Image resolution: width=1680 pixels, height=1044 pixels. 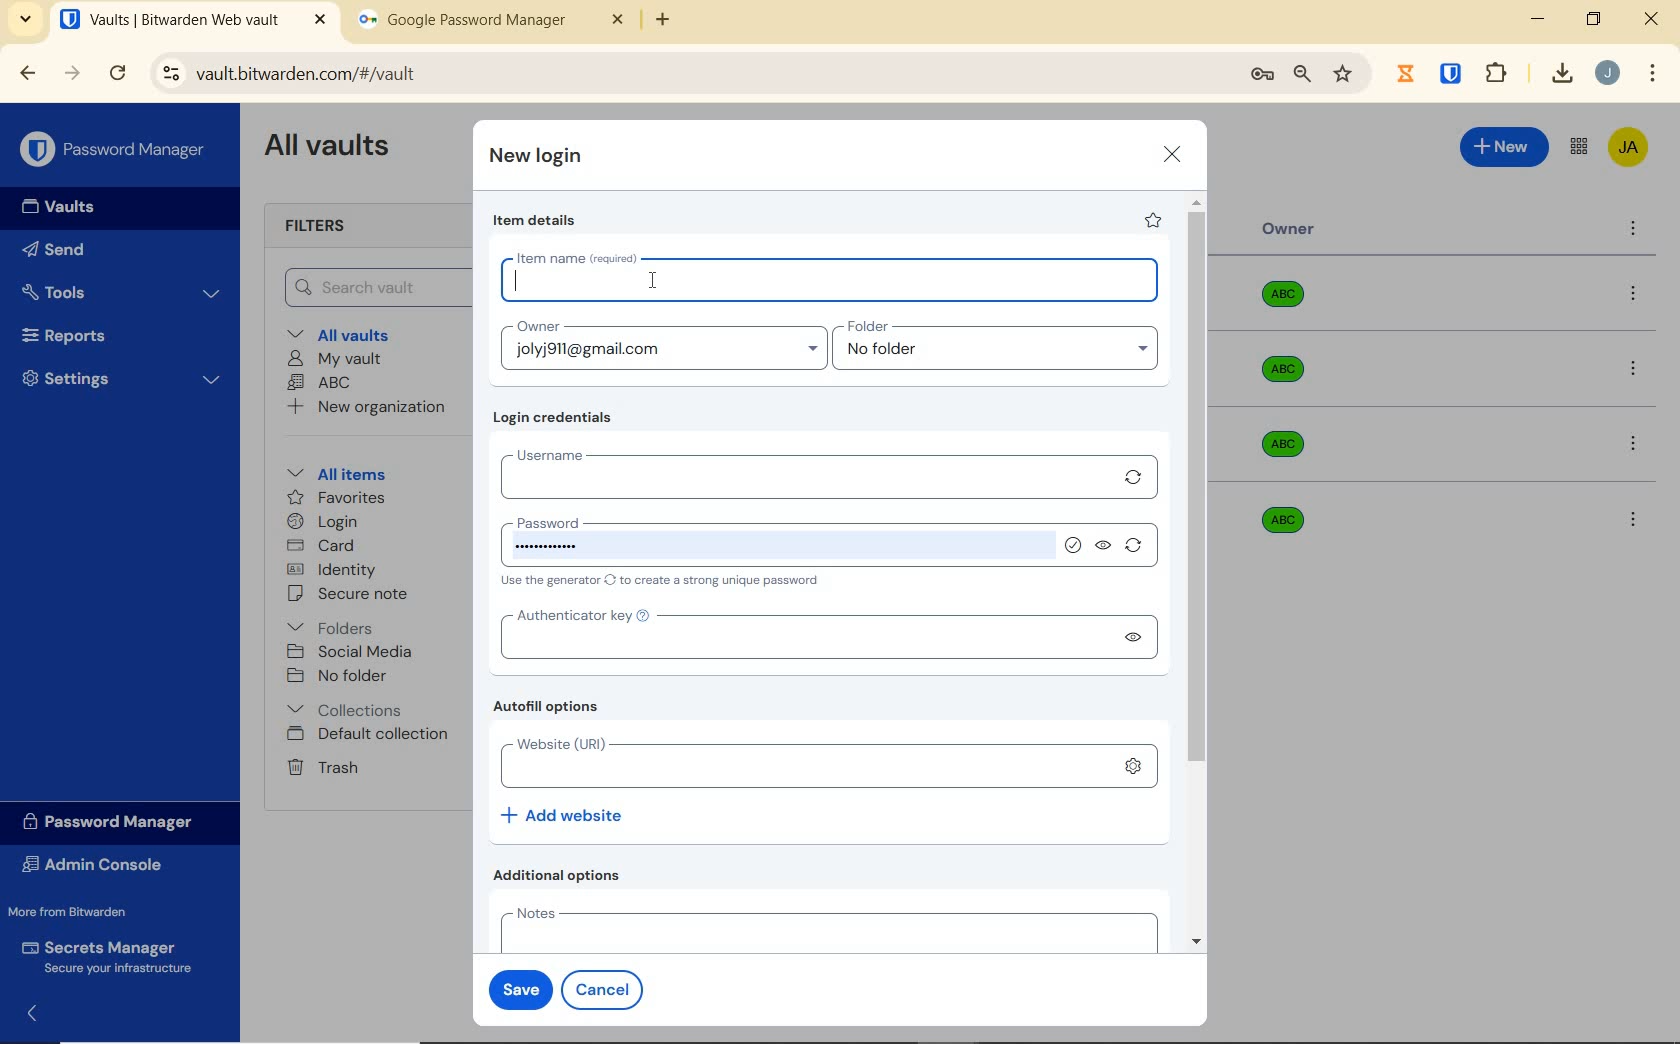 I want to click on close side bar, so click(x=47, y=1018).